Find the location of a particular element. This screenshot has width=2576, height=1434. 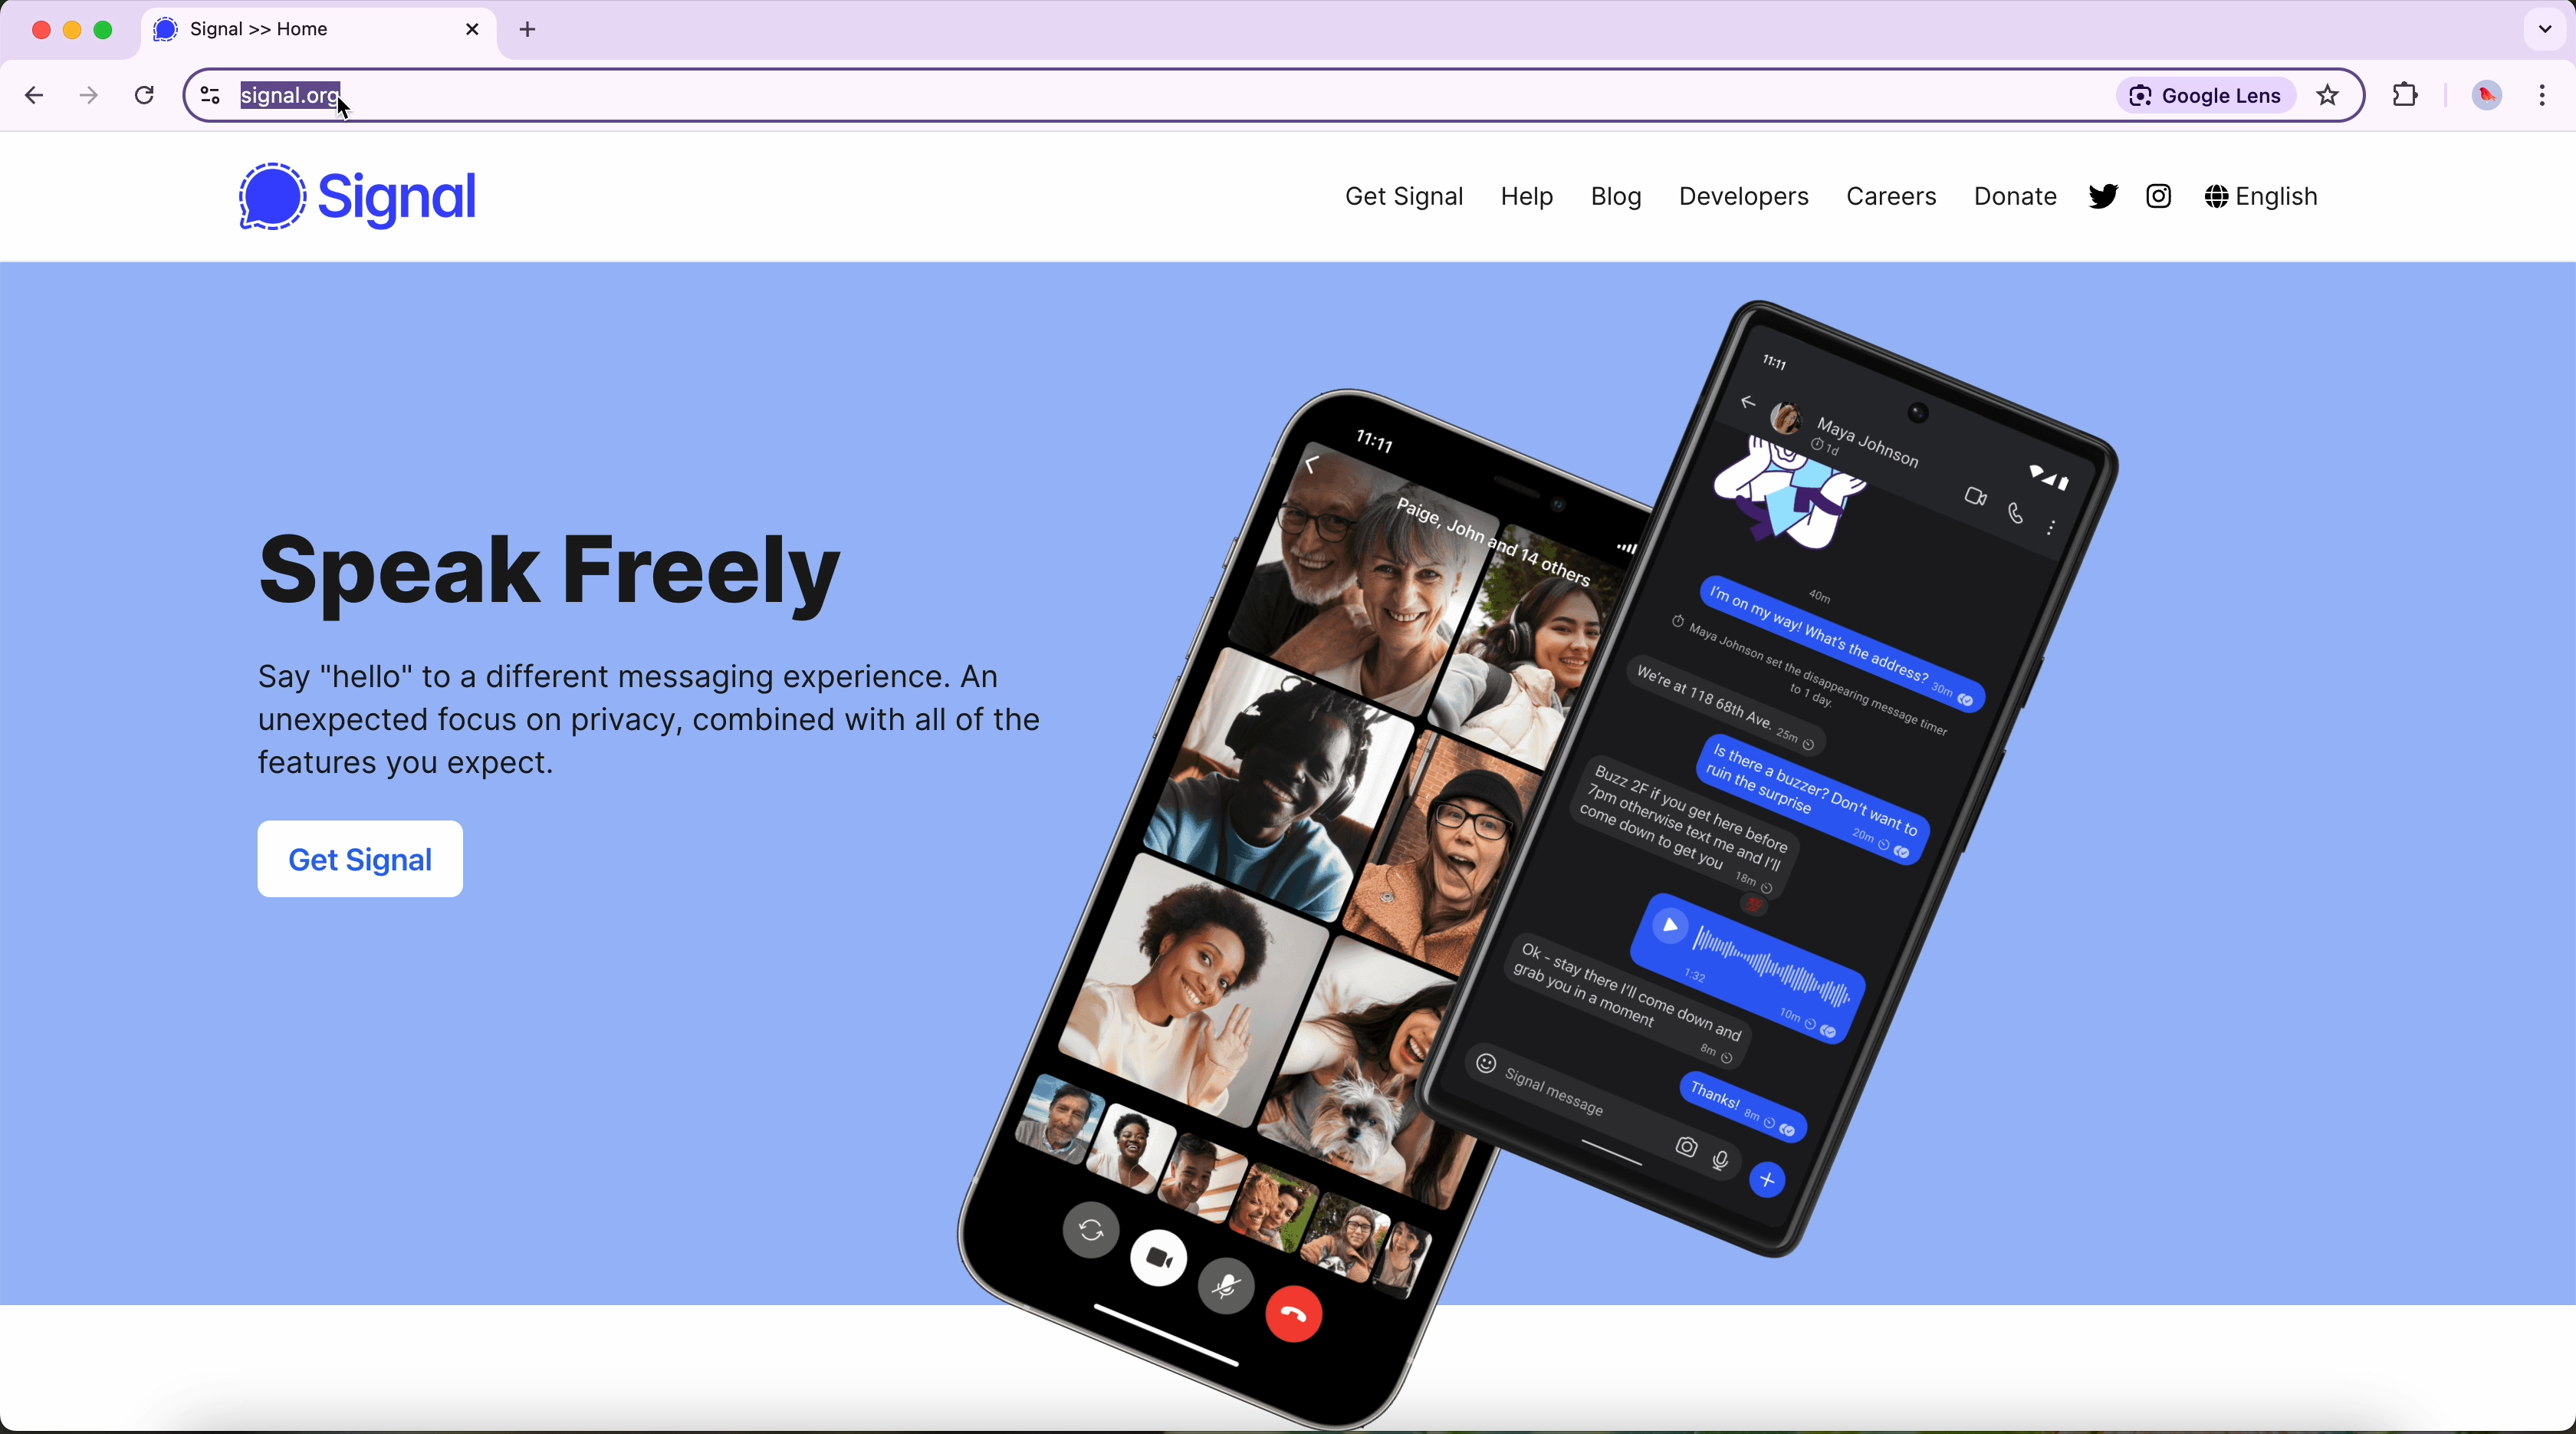

highlight is located at coordinates (2329, 98).